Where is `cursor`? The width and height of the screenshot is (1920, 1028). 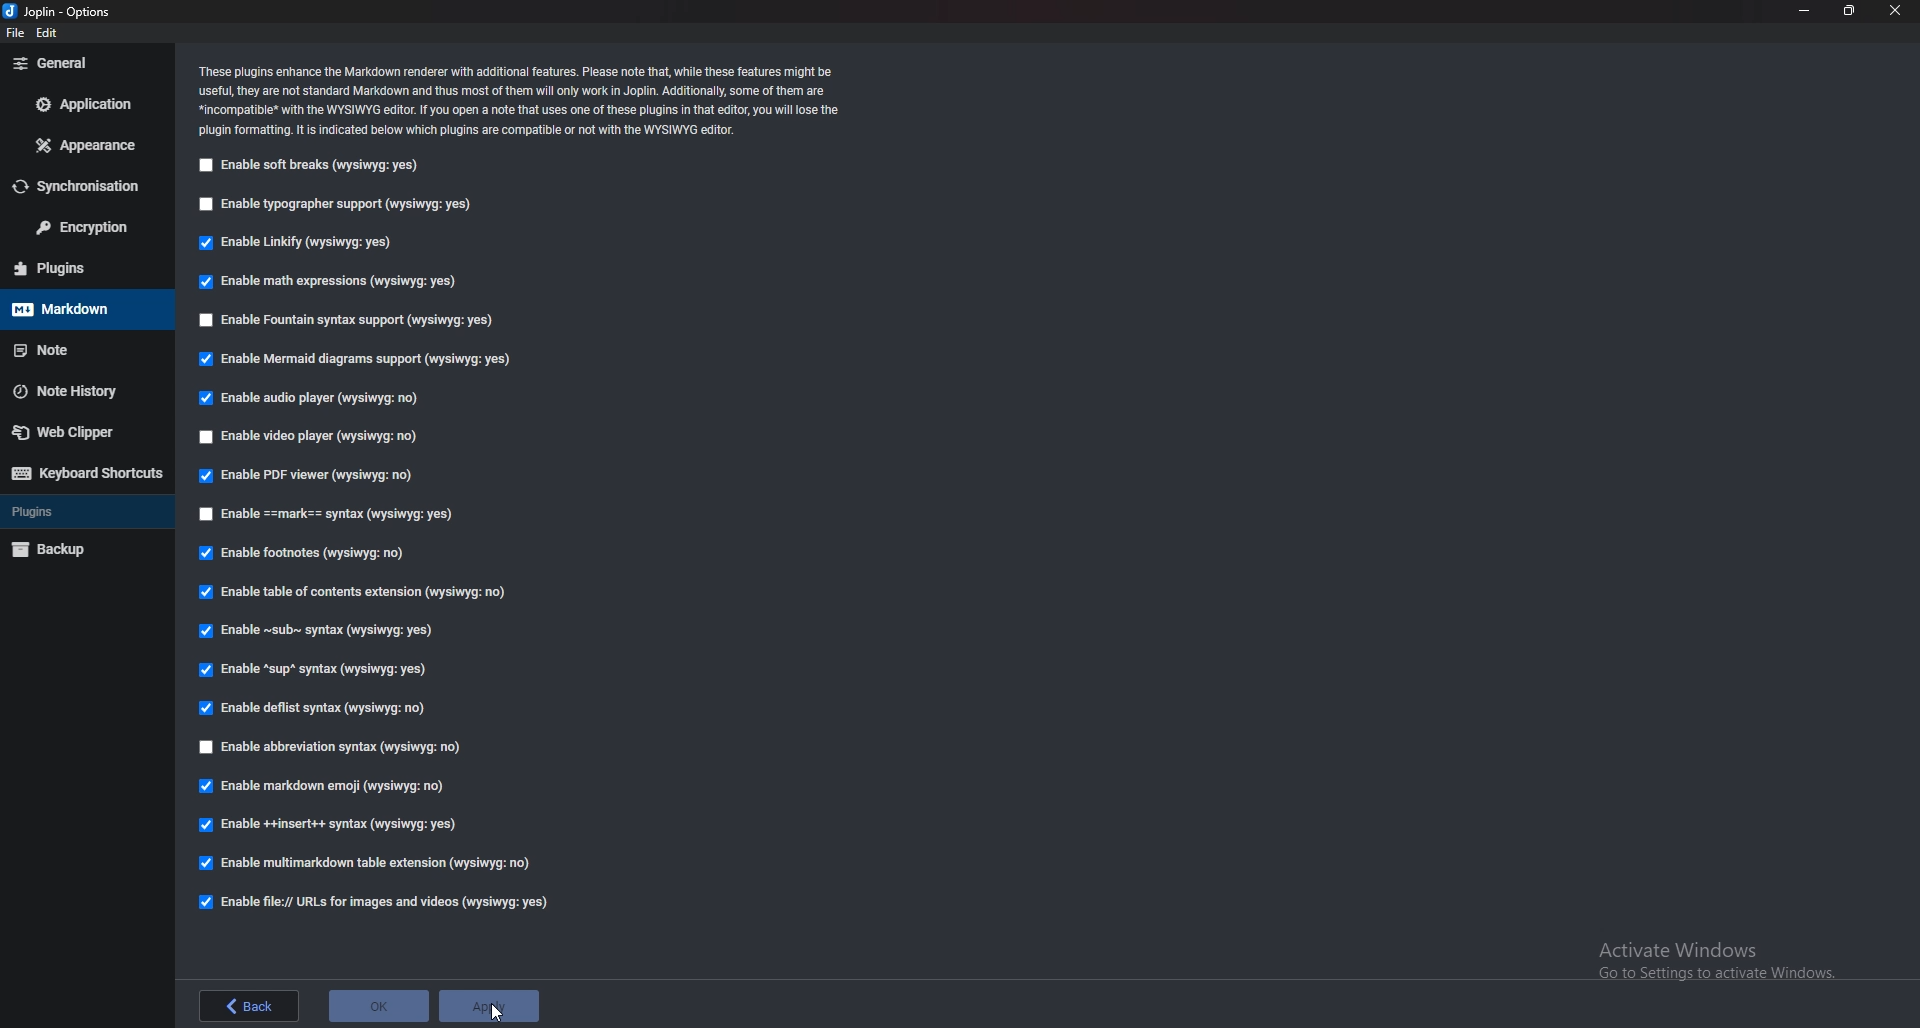 cursor is located at coordinates (496, 1010).